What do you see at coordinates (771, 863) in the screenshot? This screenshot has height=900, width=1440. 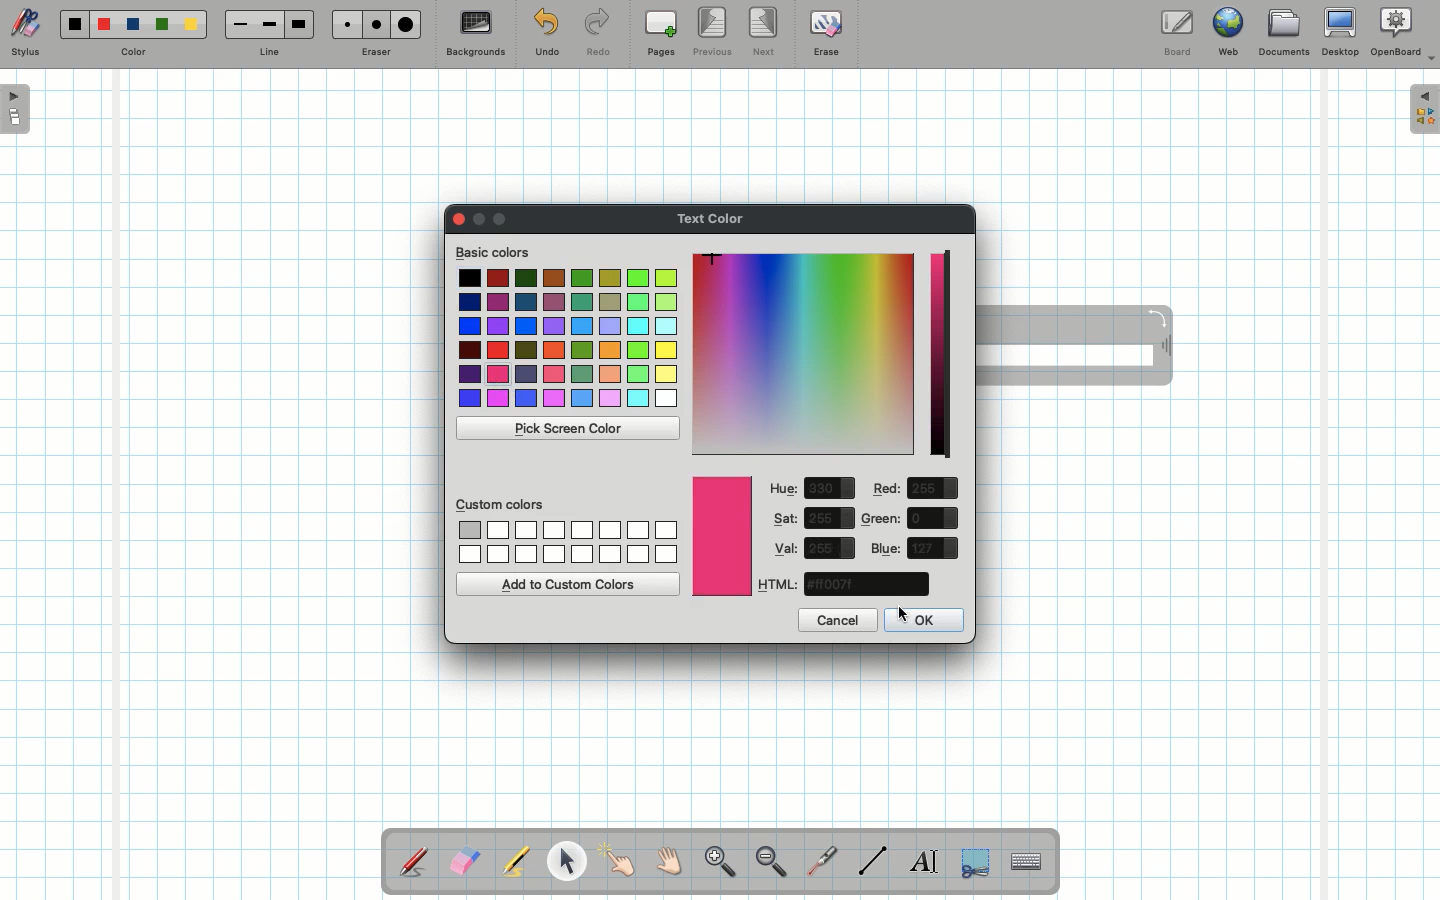 I see `Zoom out` at bounding box center [771, 863].